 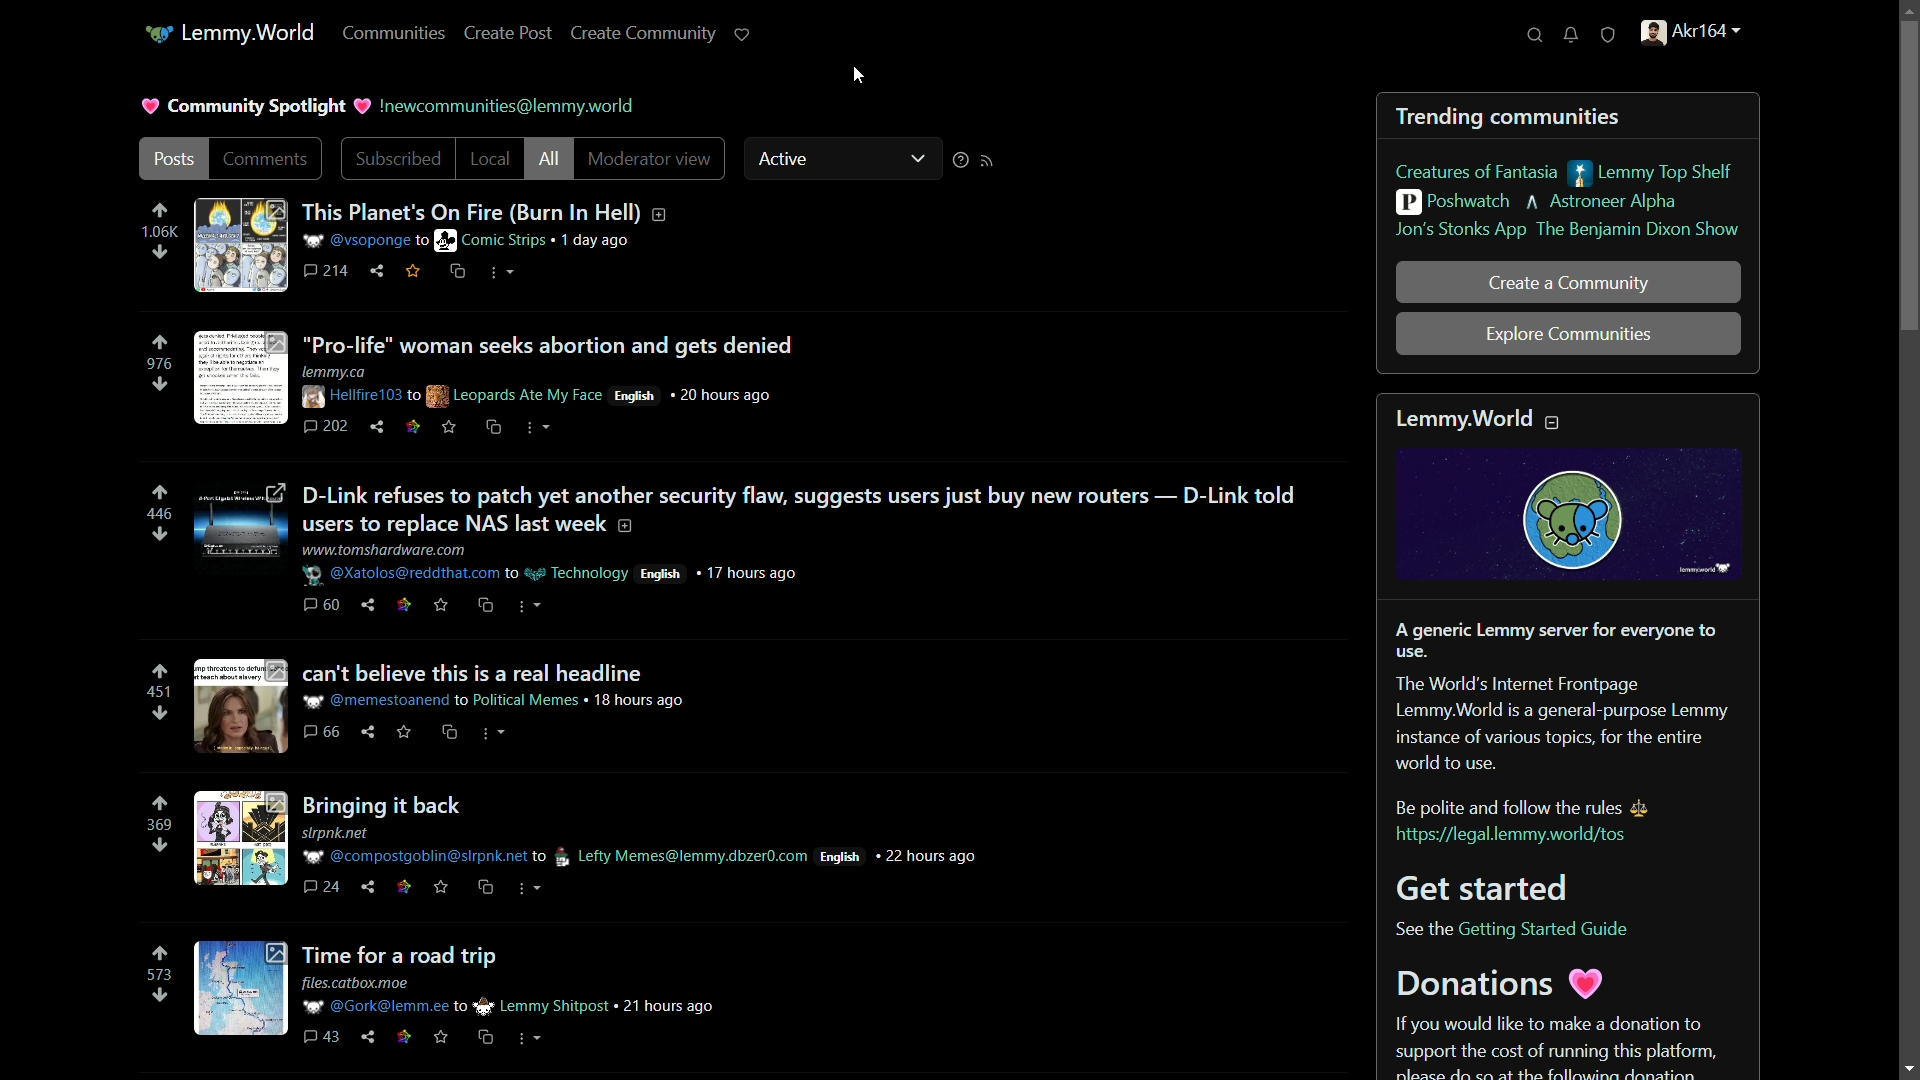 I want to click on sorting help, so click(x=961, y=158).